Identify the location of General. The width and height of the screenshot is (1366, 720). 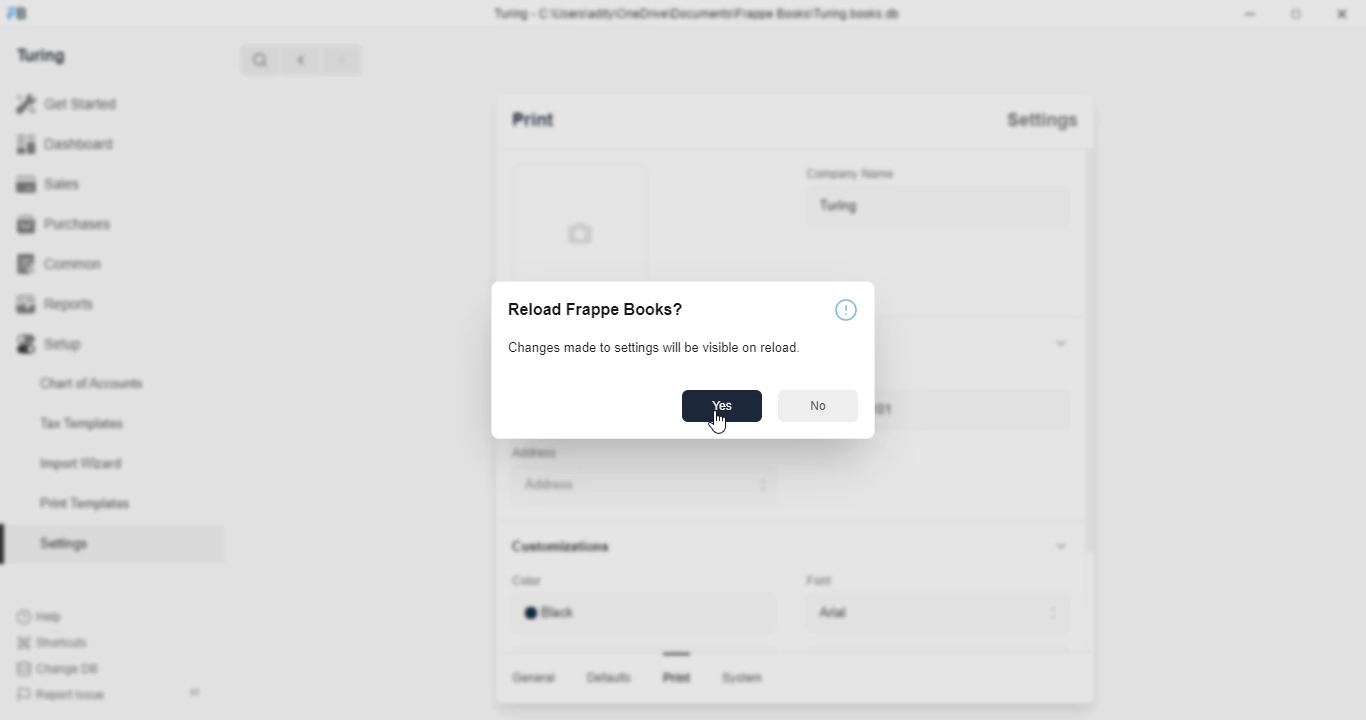
(530, 676).